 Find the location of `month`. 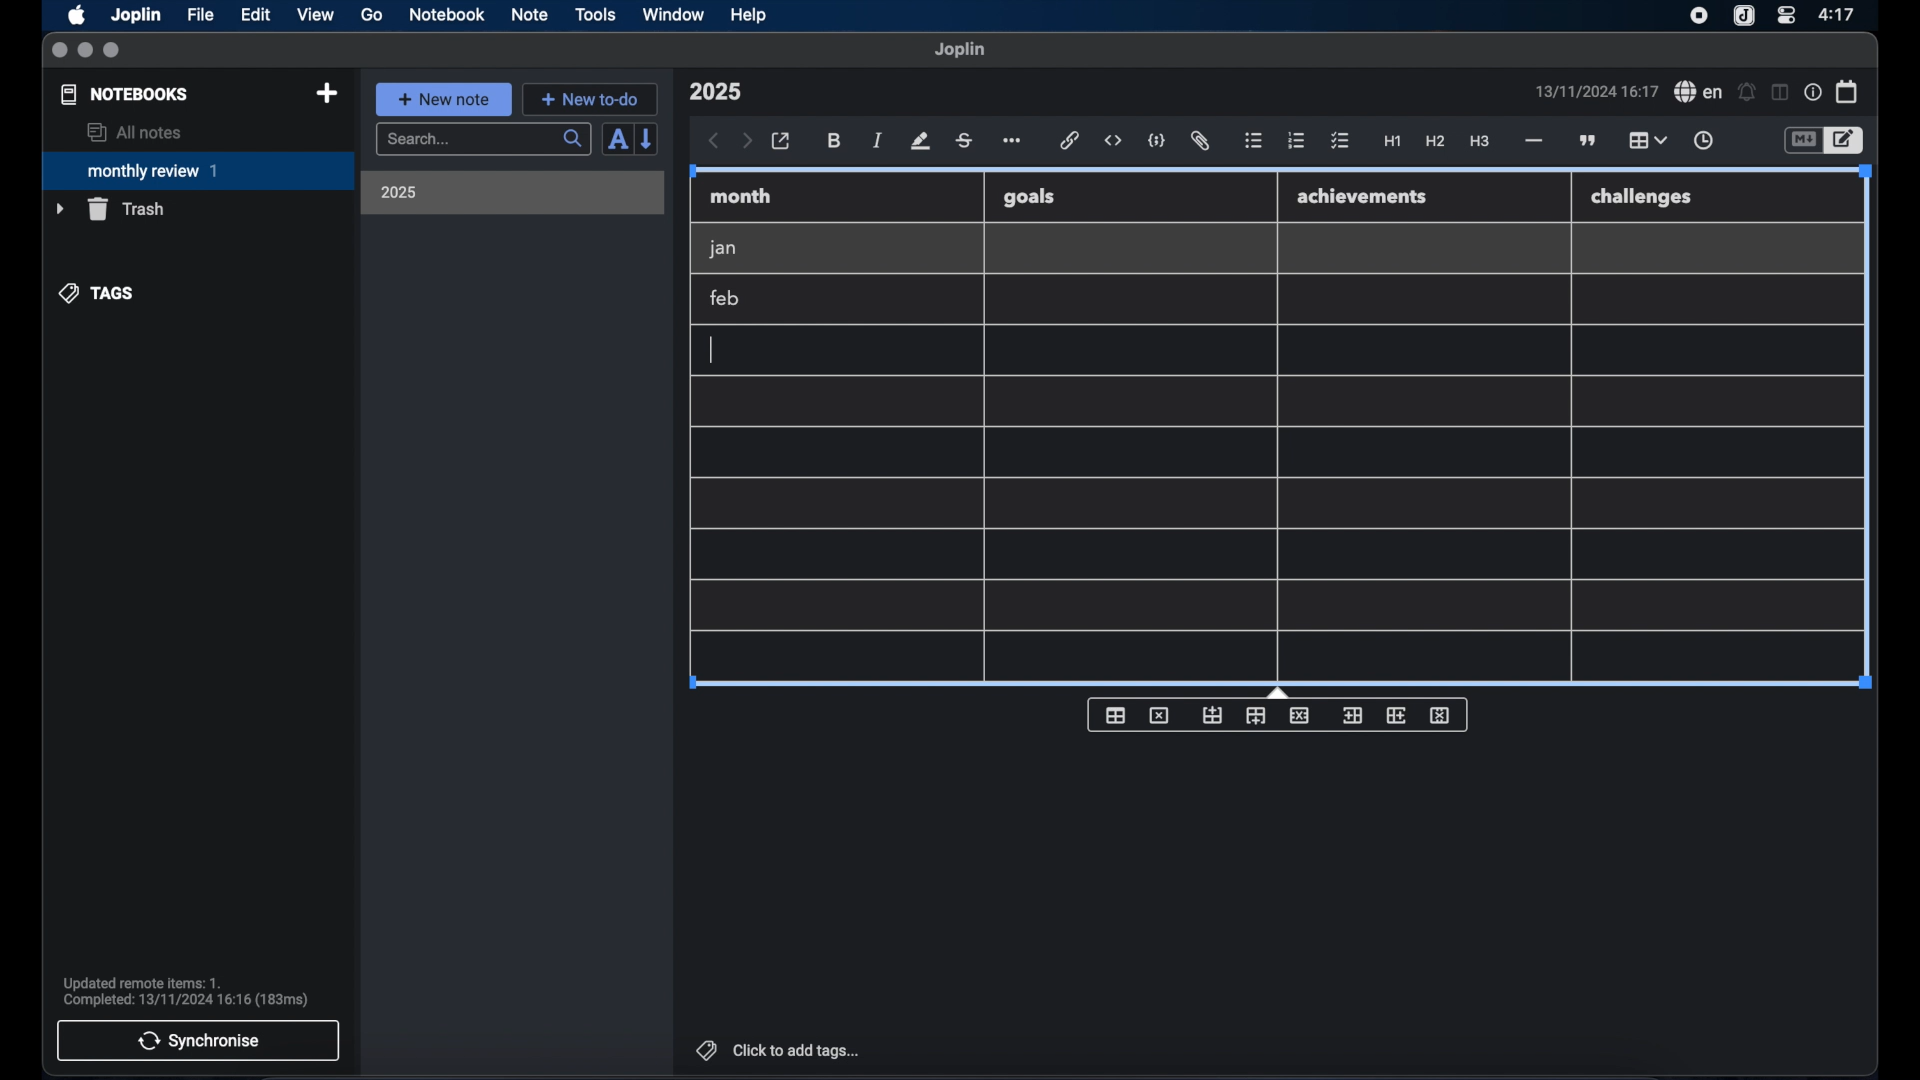

month is located at coordinates (741, 196).